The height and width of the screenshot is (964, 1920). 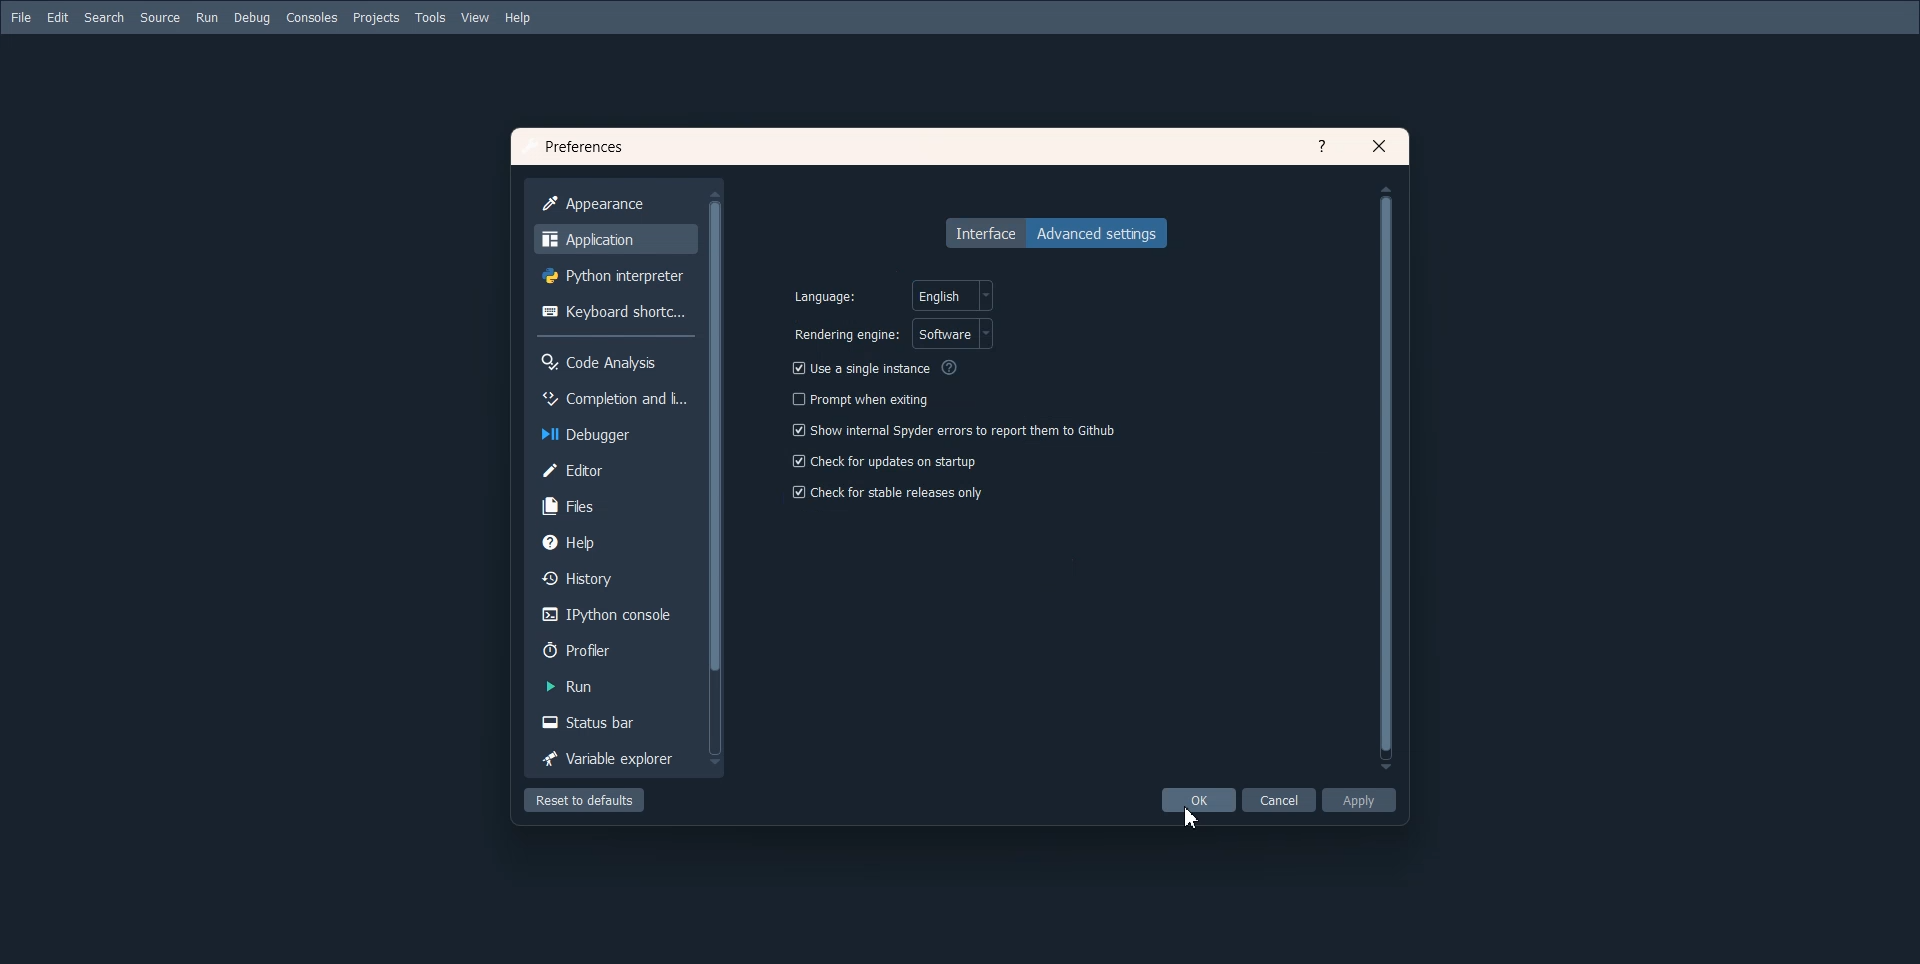 I want to click on View , so click(x=476, y=18).